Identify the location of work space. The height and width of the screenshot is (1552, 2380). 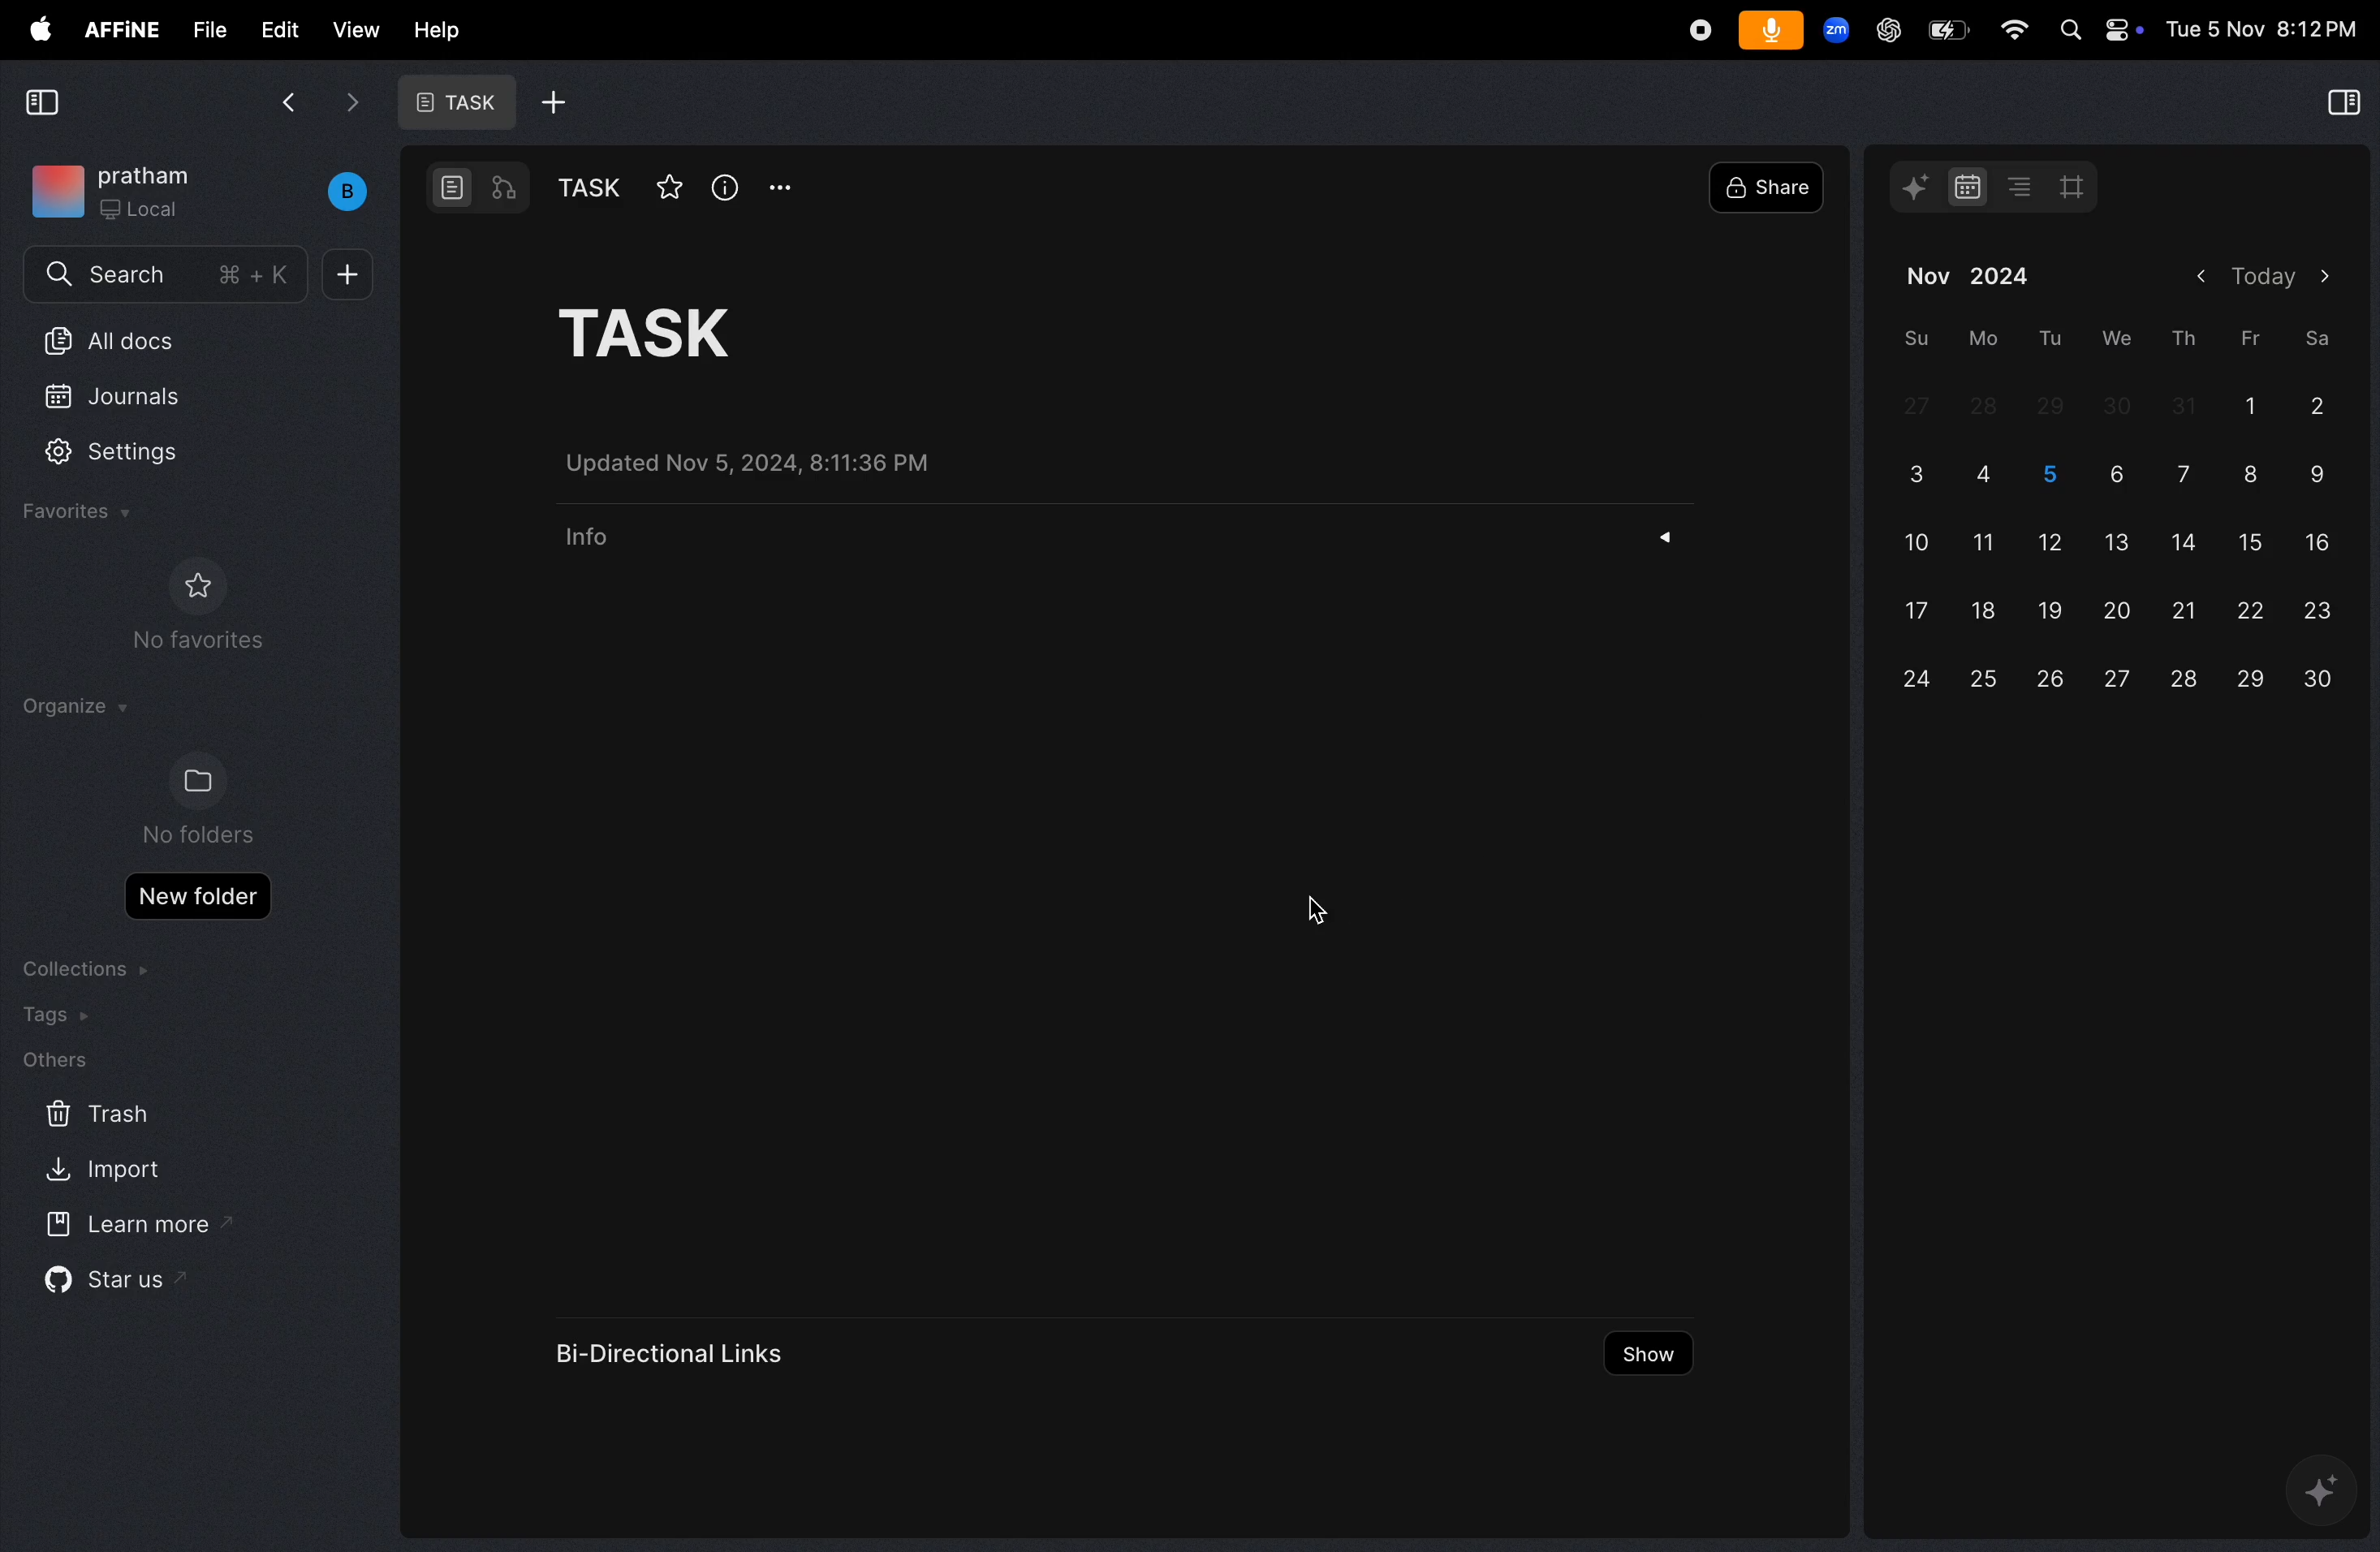
(203, 191).